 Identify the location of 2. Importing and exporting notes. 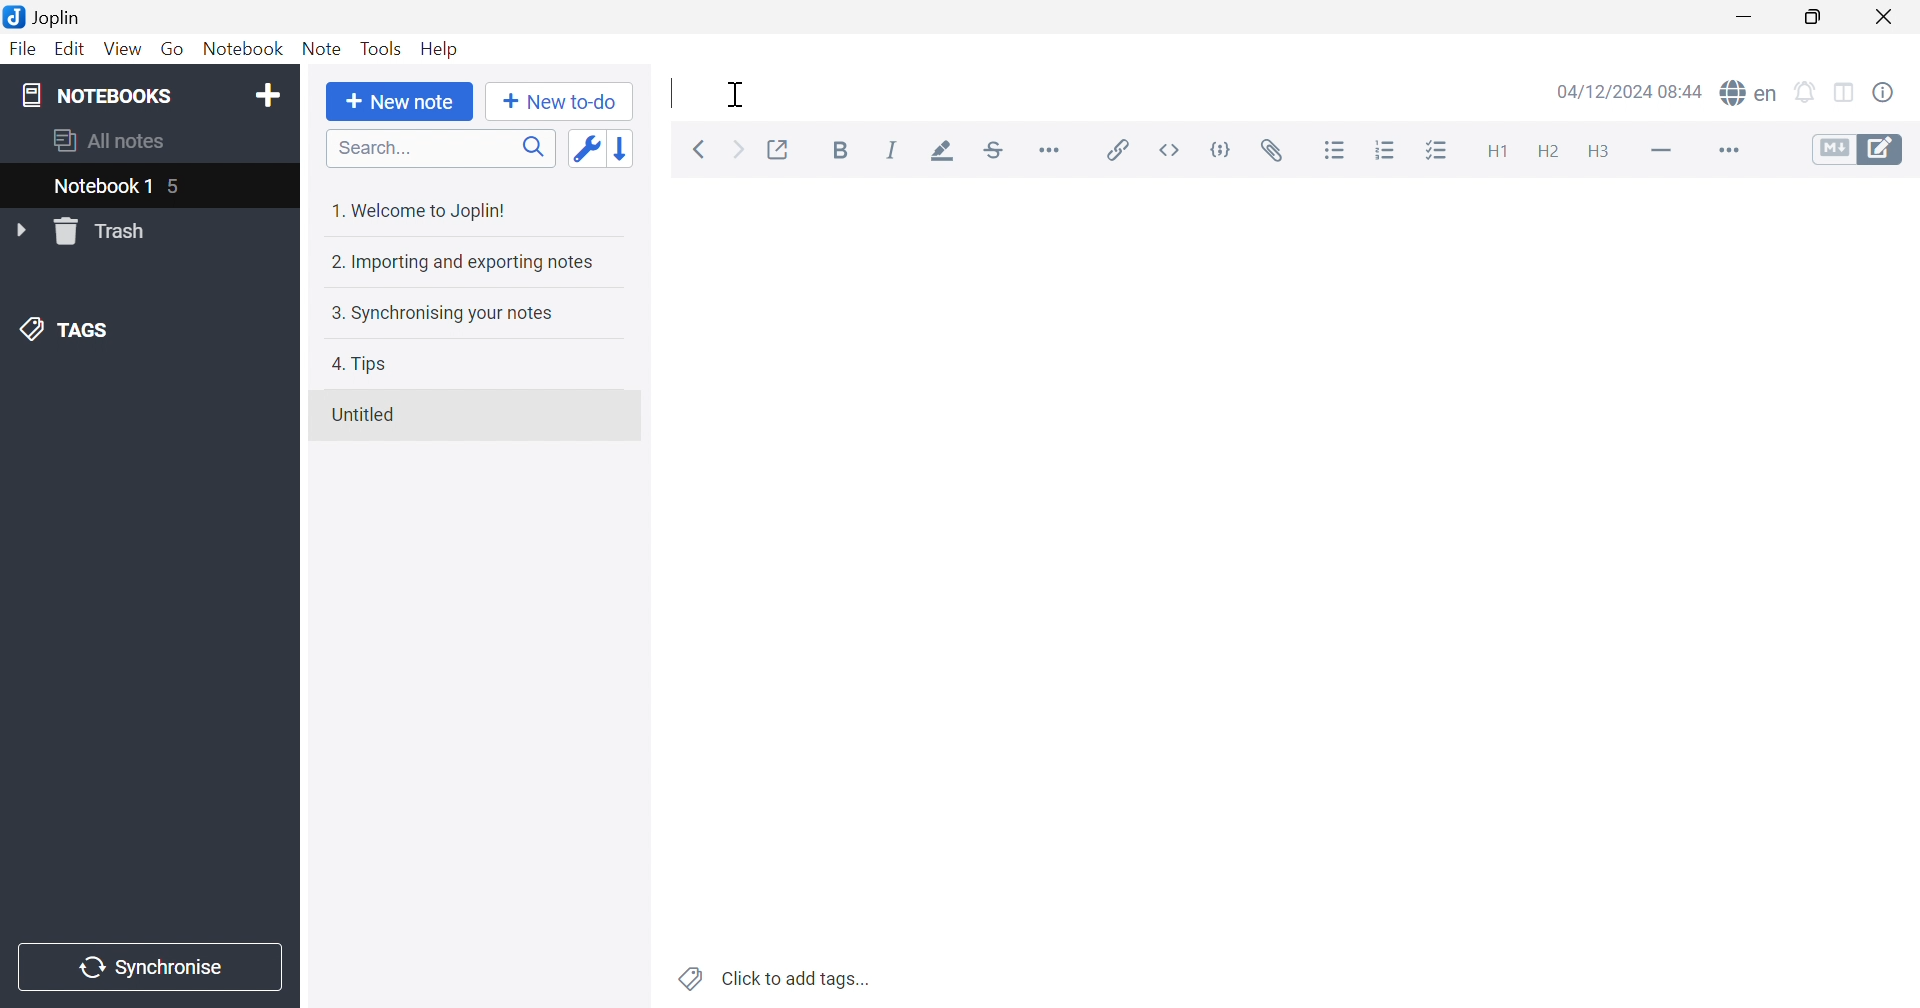
(458, 264).